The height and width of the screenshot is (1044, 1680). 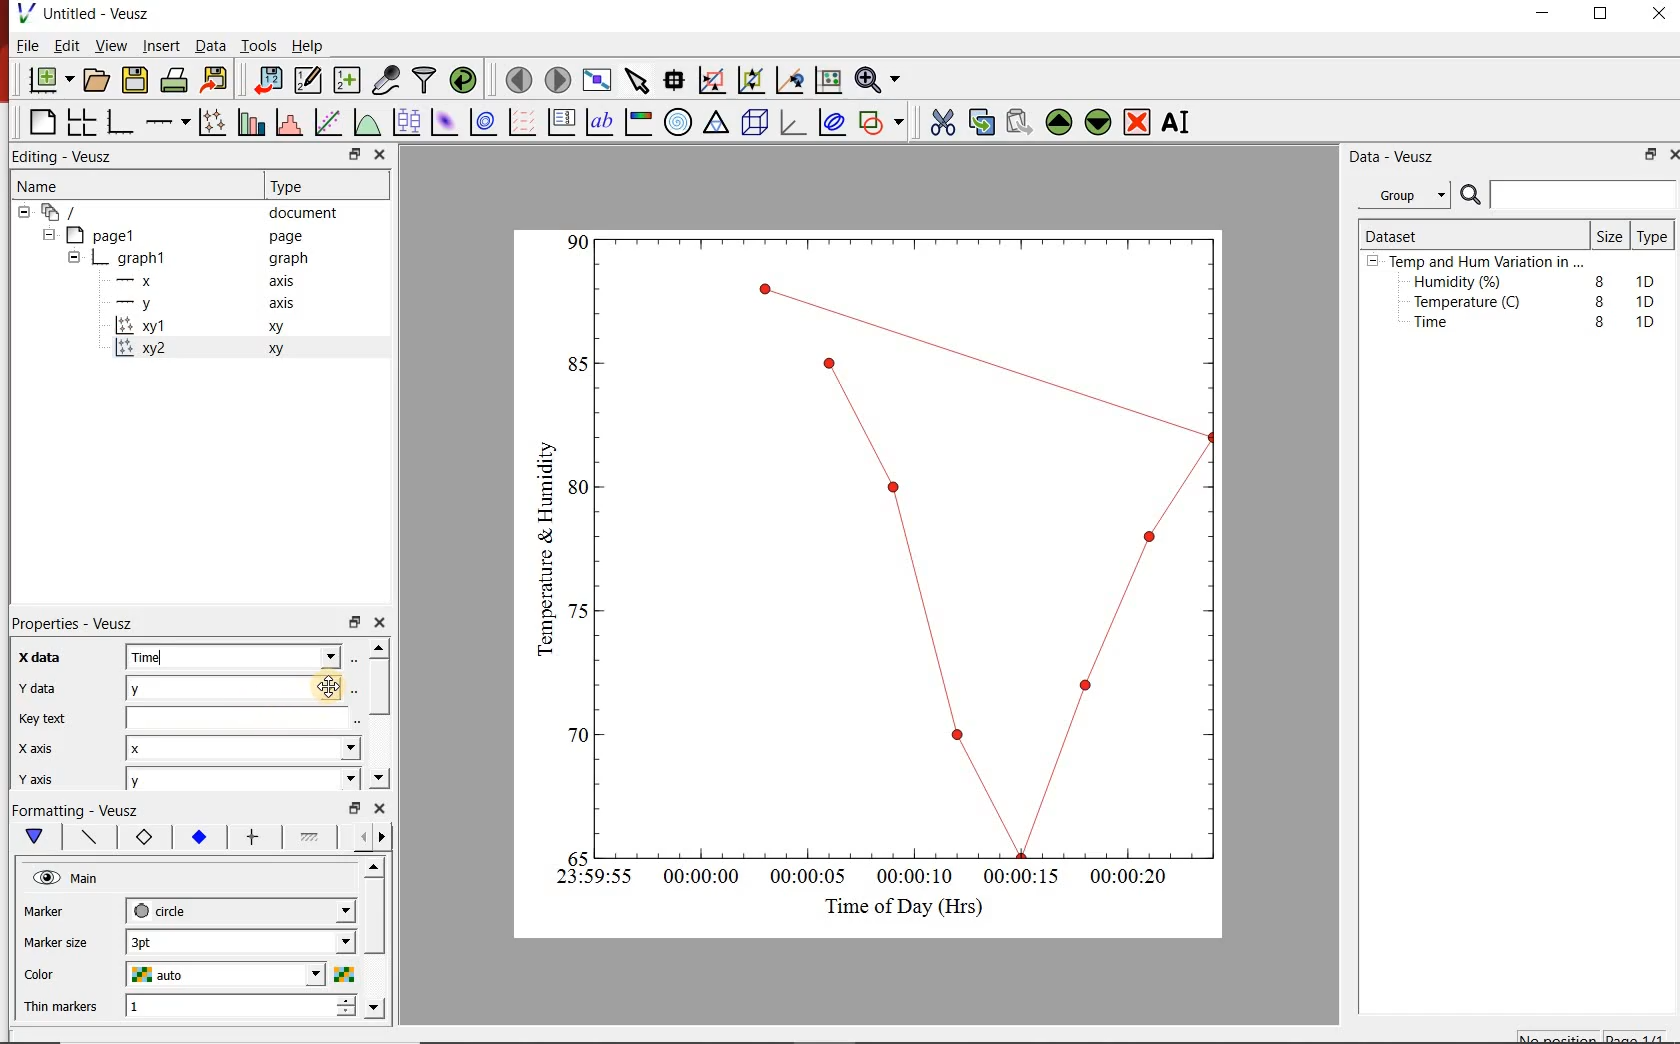 I want to click on plot a vector field, so click(x=523, y=122).